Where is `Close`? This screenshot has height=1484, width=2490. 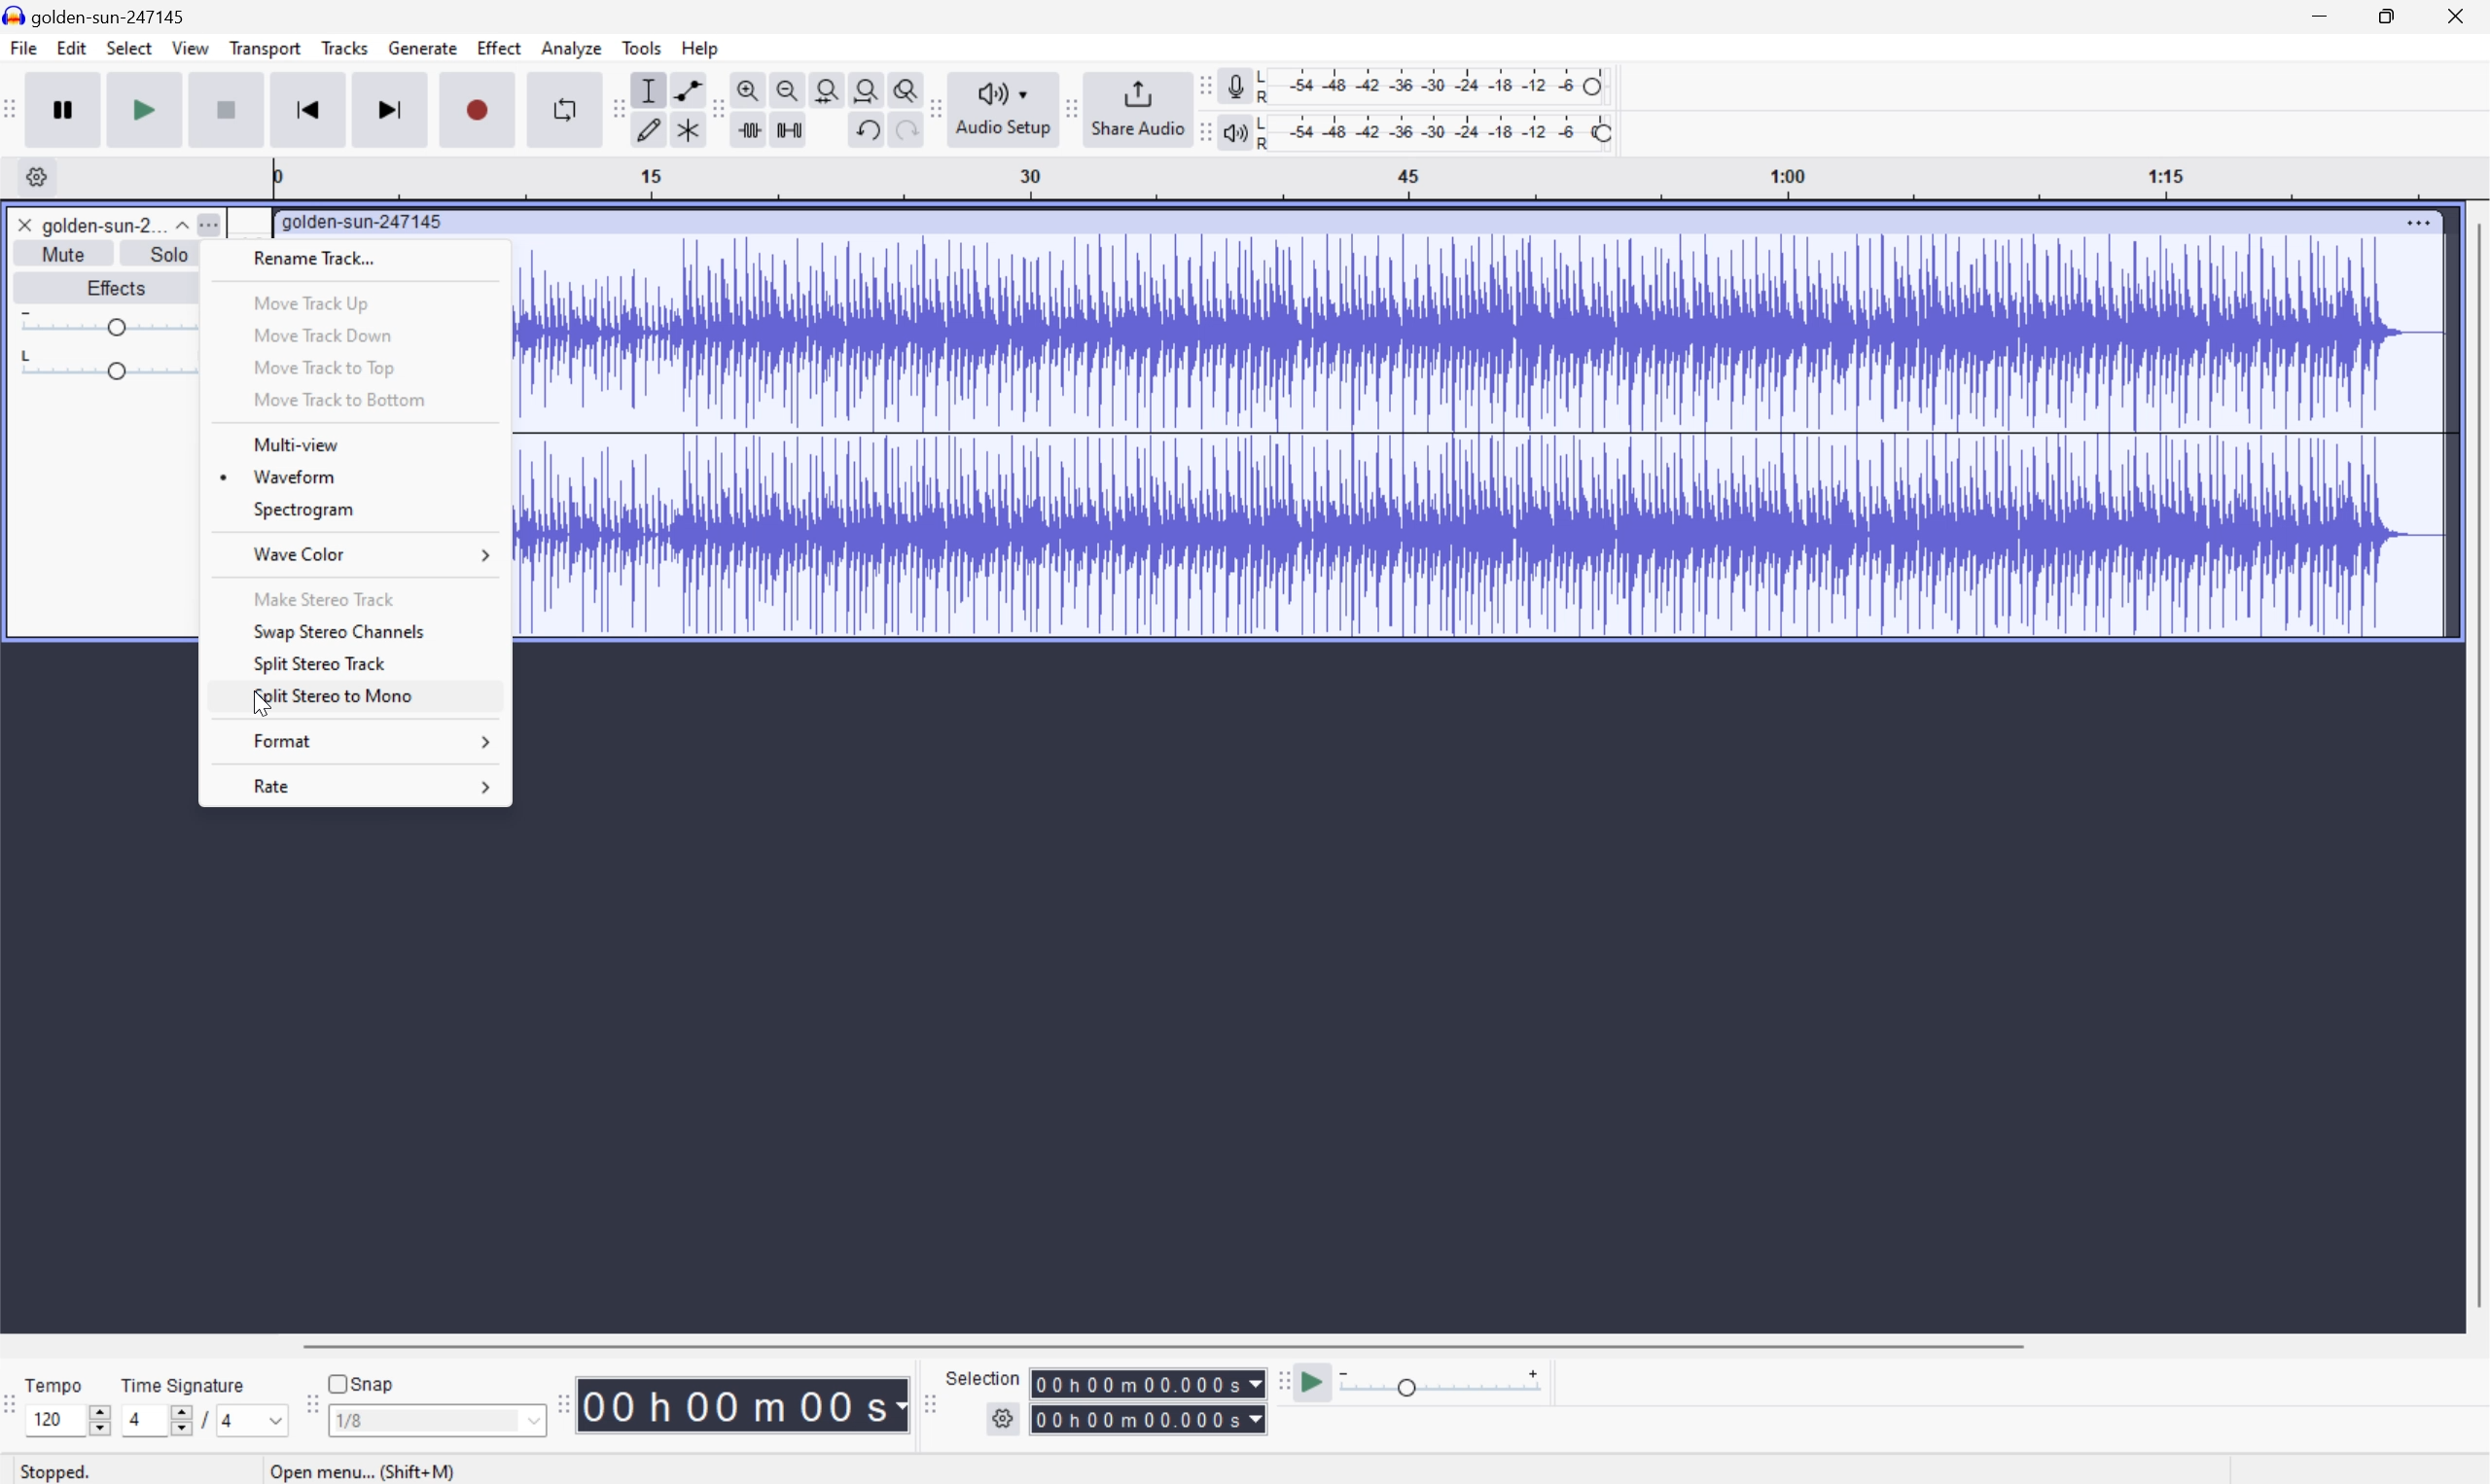 Close is located at coordinates (24, 225).